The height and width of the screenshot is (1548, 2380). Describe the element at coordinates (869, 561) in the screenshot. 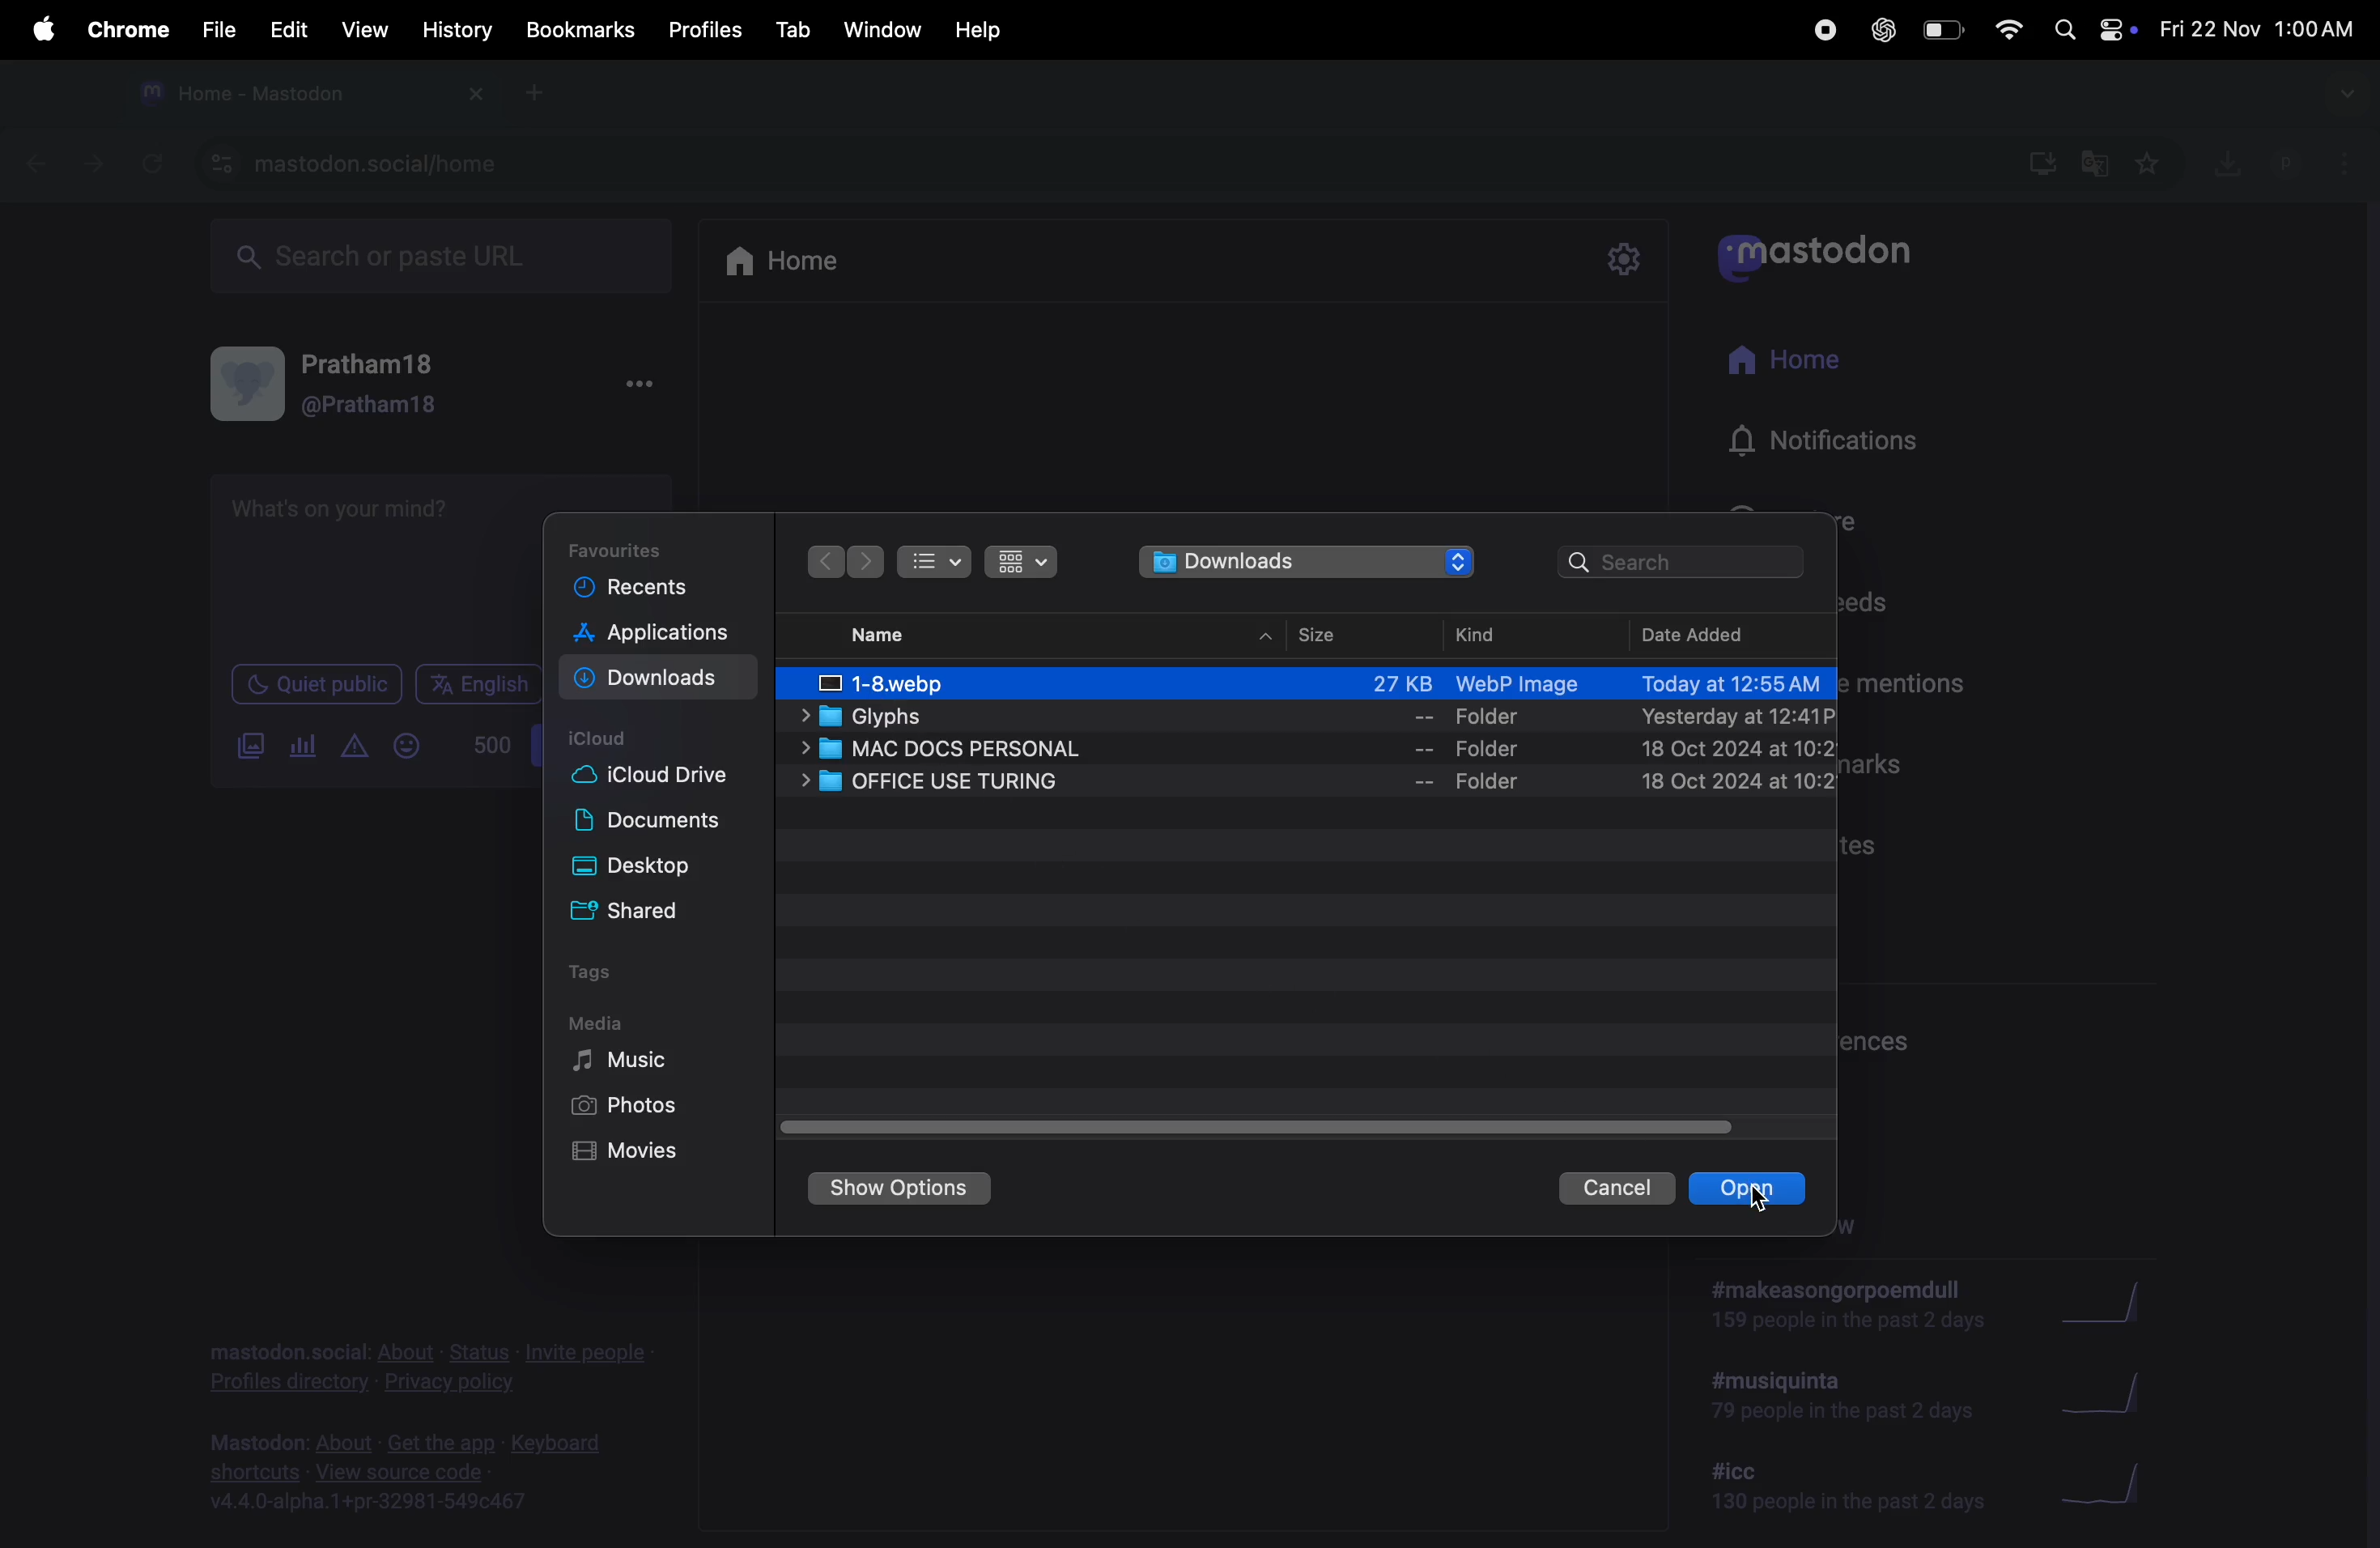

I see `backward` at that location.